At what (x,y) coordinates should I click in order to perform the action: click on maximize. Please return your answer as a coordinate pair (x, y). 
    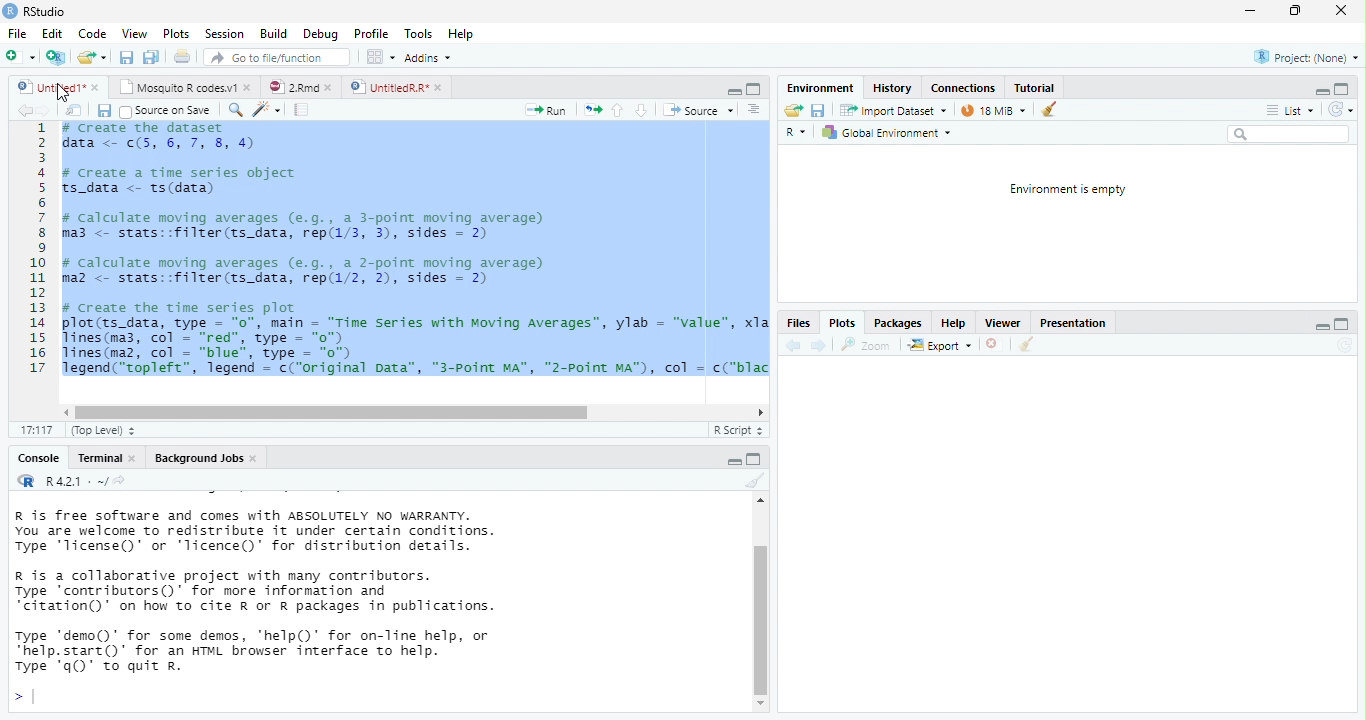
    Looking at the image, I should click on (1340, 325).